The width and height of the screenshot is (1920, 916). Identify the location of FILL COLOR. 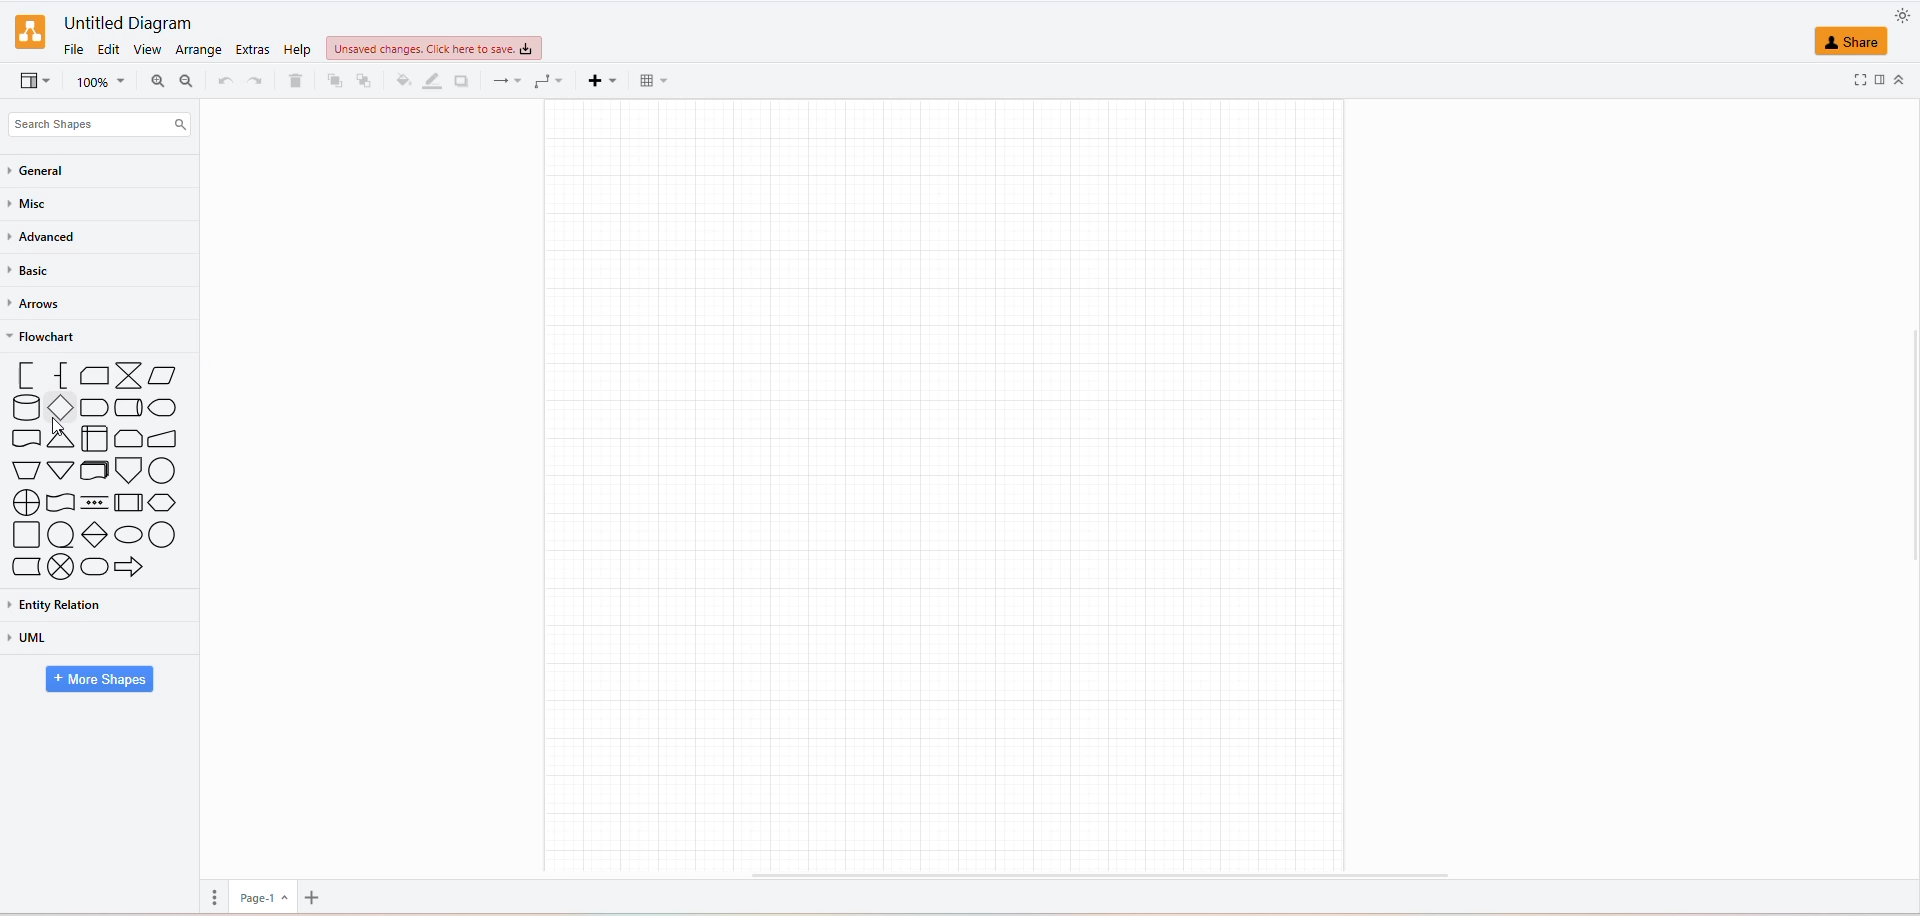
(401, 84).